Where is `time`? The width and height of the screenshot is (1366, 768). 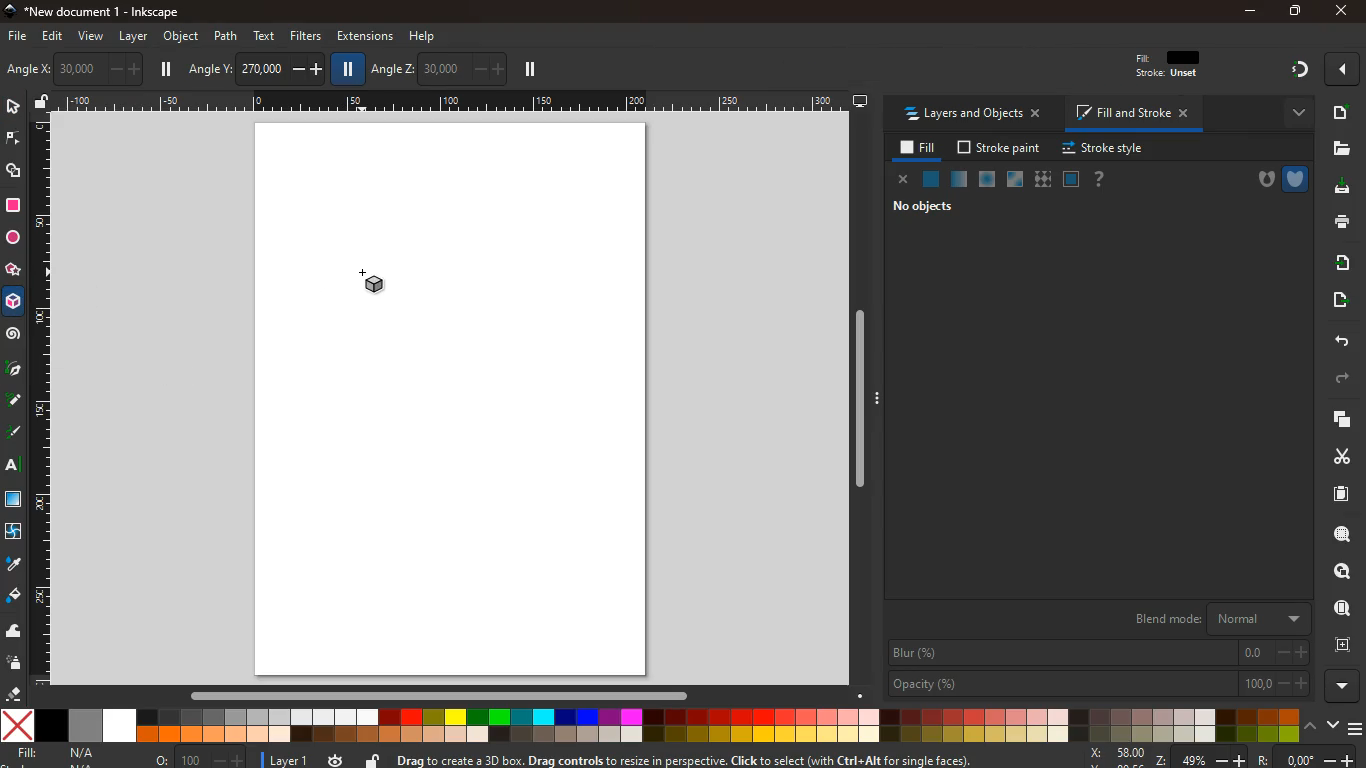
time is located at coordinates (334, 760).